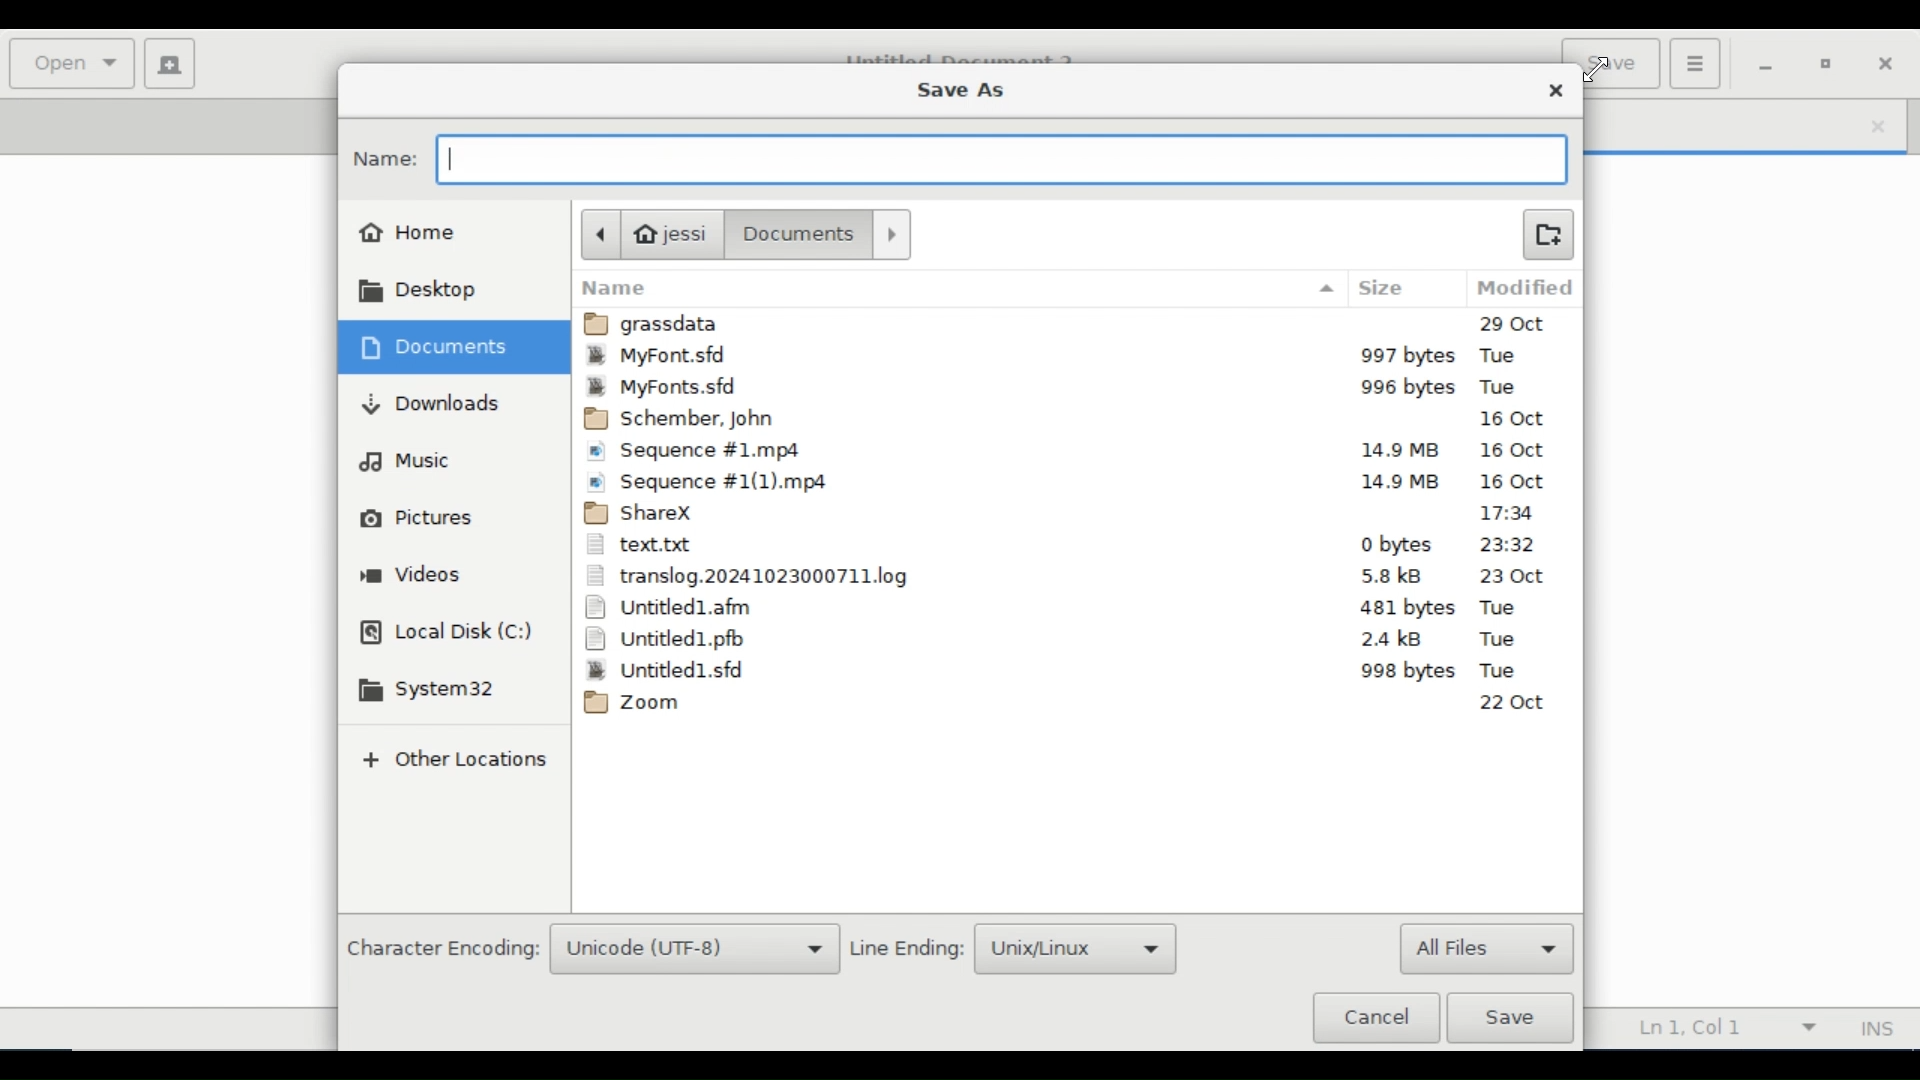 This screenshot has width=1920, height=1080. I want to click on Pictures, so click(412, 517).